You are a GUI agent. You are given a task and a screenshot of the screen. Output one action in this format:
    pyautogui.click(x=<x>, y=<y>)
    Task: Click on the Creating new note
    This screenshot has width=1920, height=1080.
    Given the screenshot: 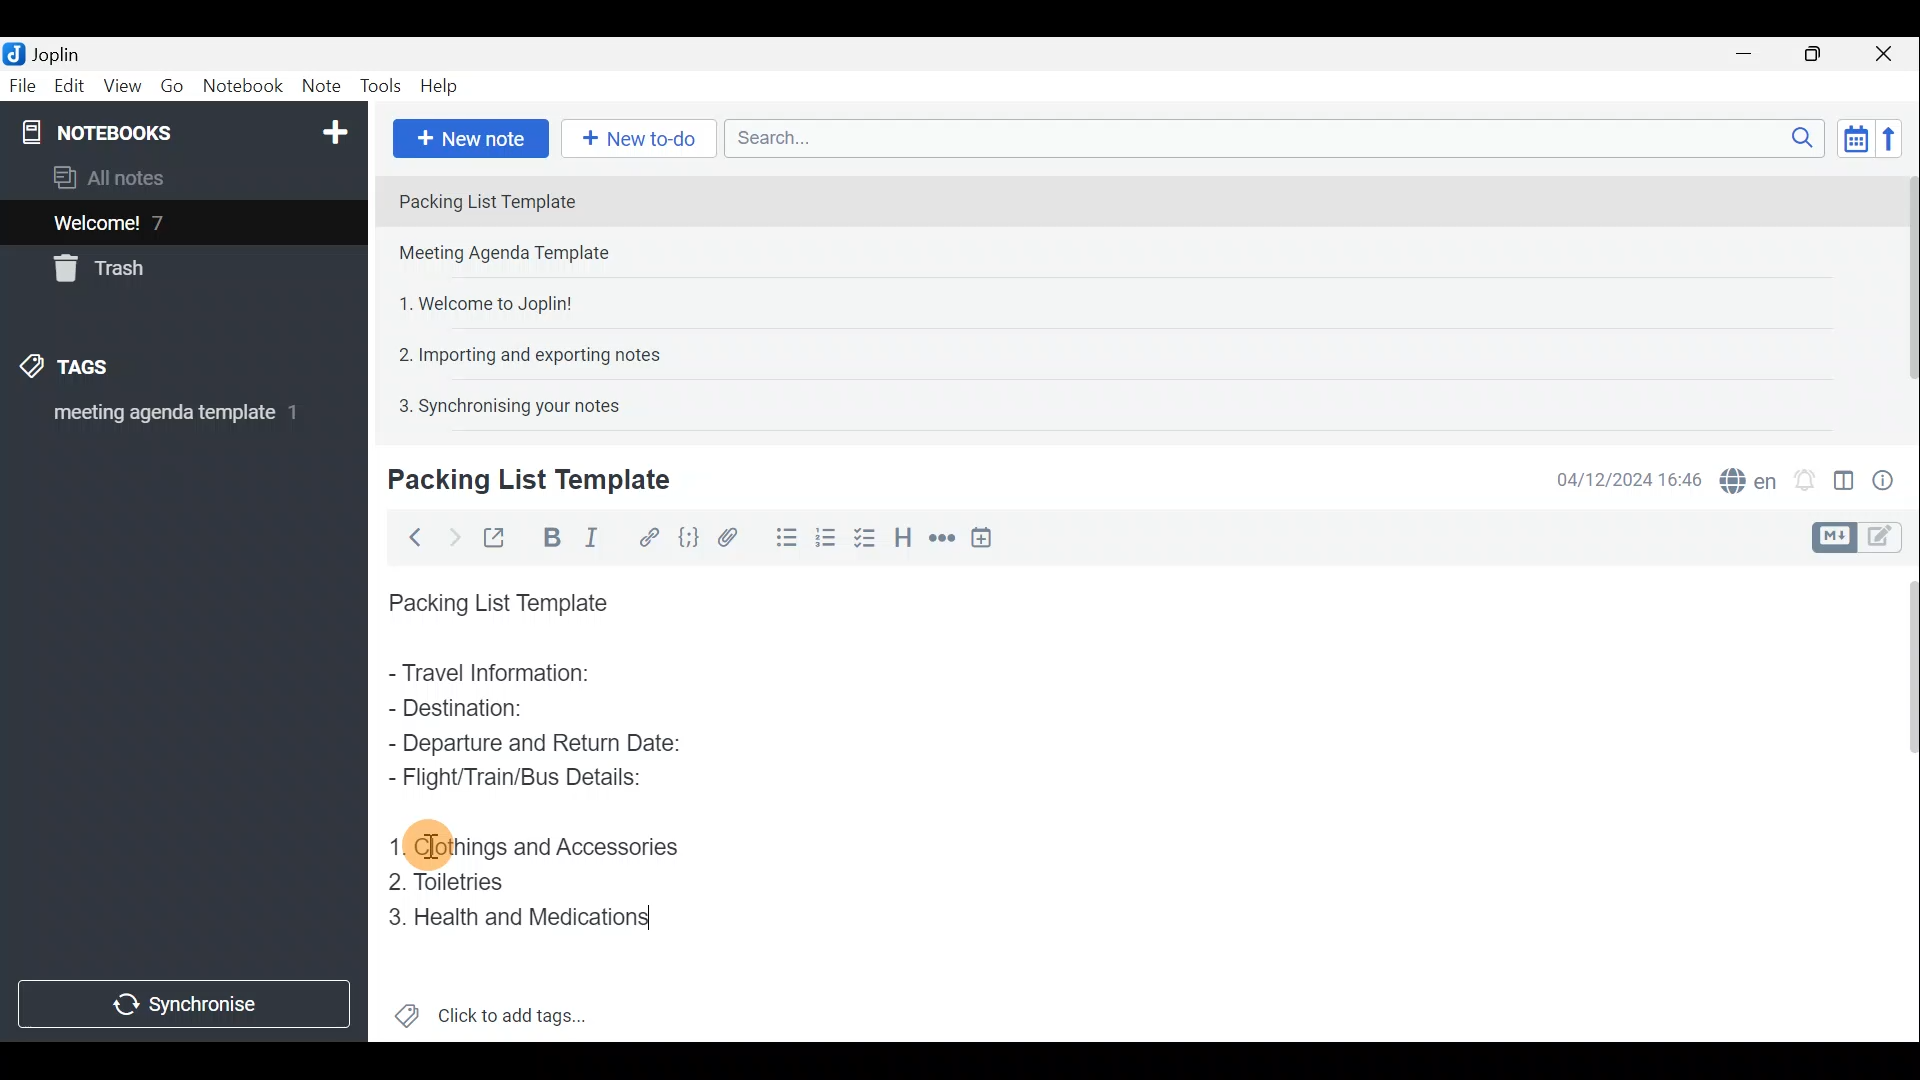 What is the action you would take?
    pyautogui.click(x=517, y=481)
    